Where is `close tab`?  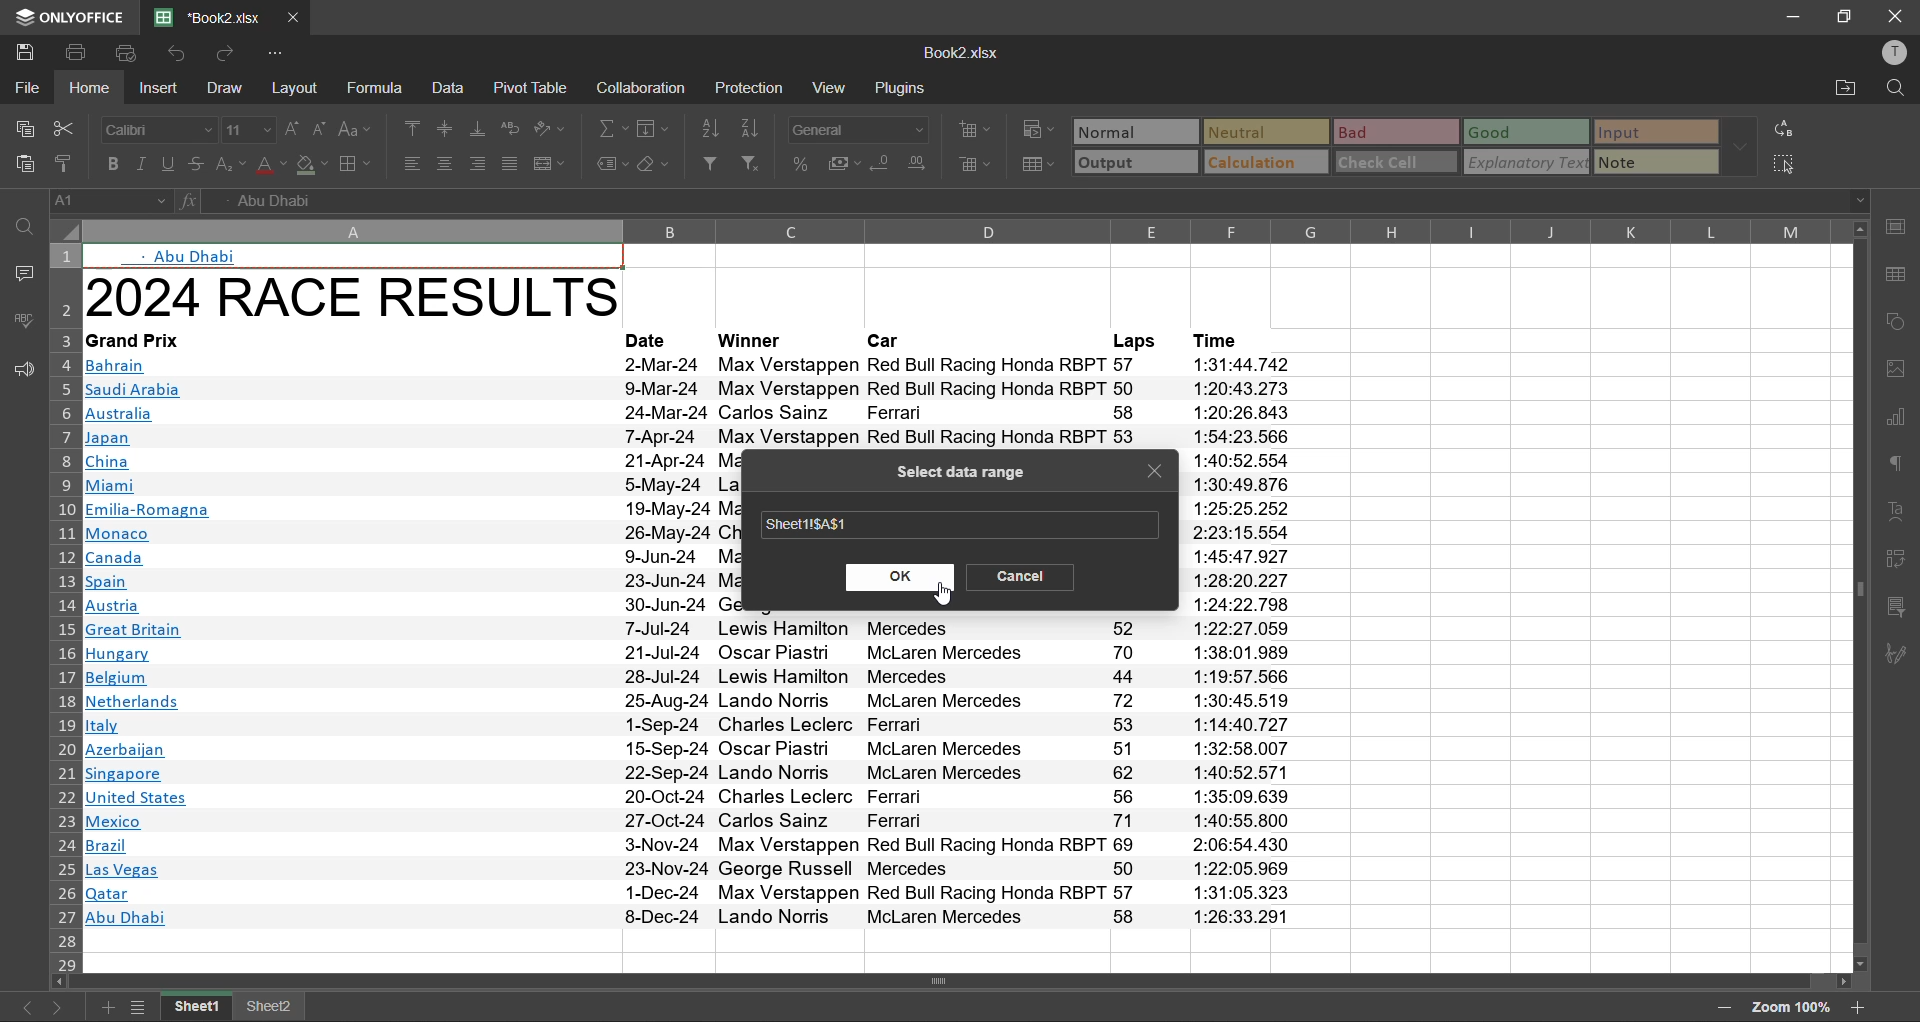 close tab is located at coordinates (296, 16).